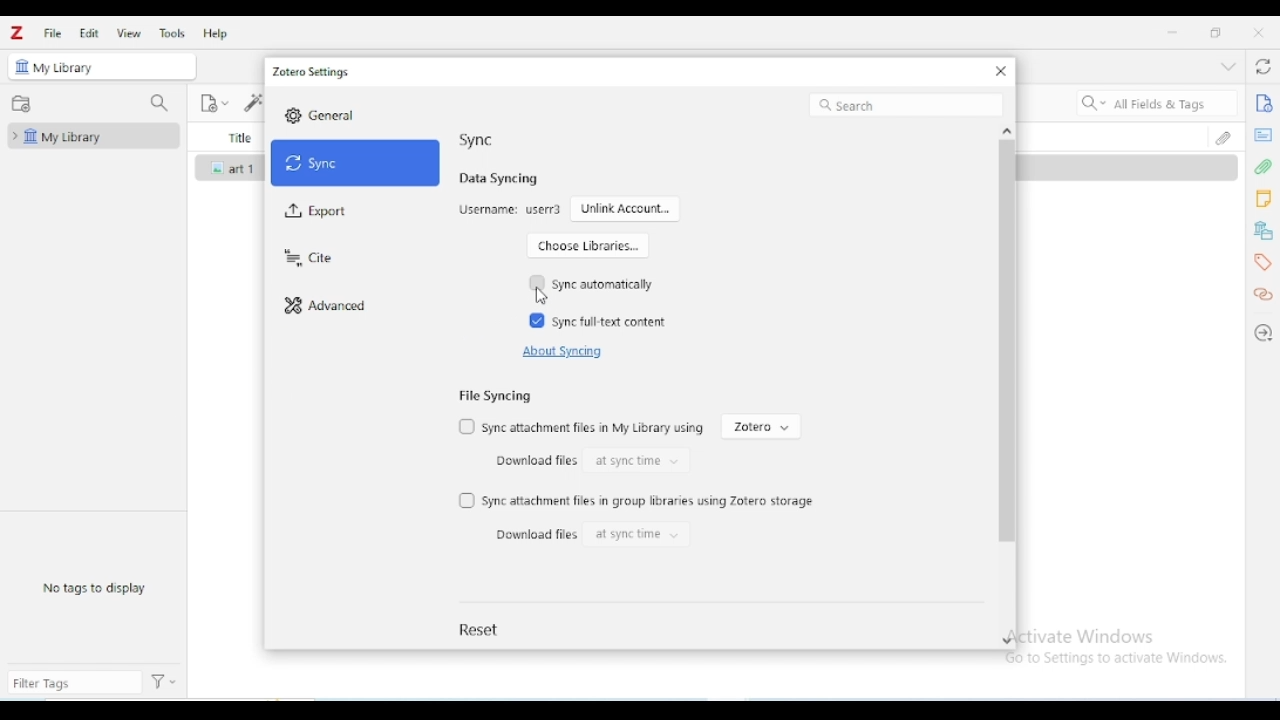 The width and height of the screenshot is (1280, 720). What do you see at coordinates (1264, 66) in the screenshot?
I see `sync with zotero.org` at bounding box center [1264, 66].